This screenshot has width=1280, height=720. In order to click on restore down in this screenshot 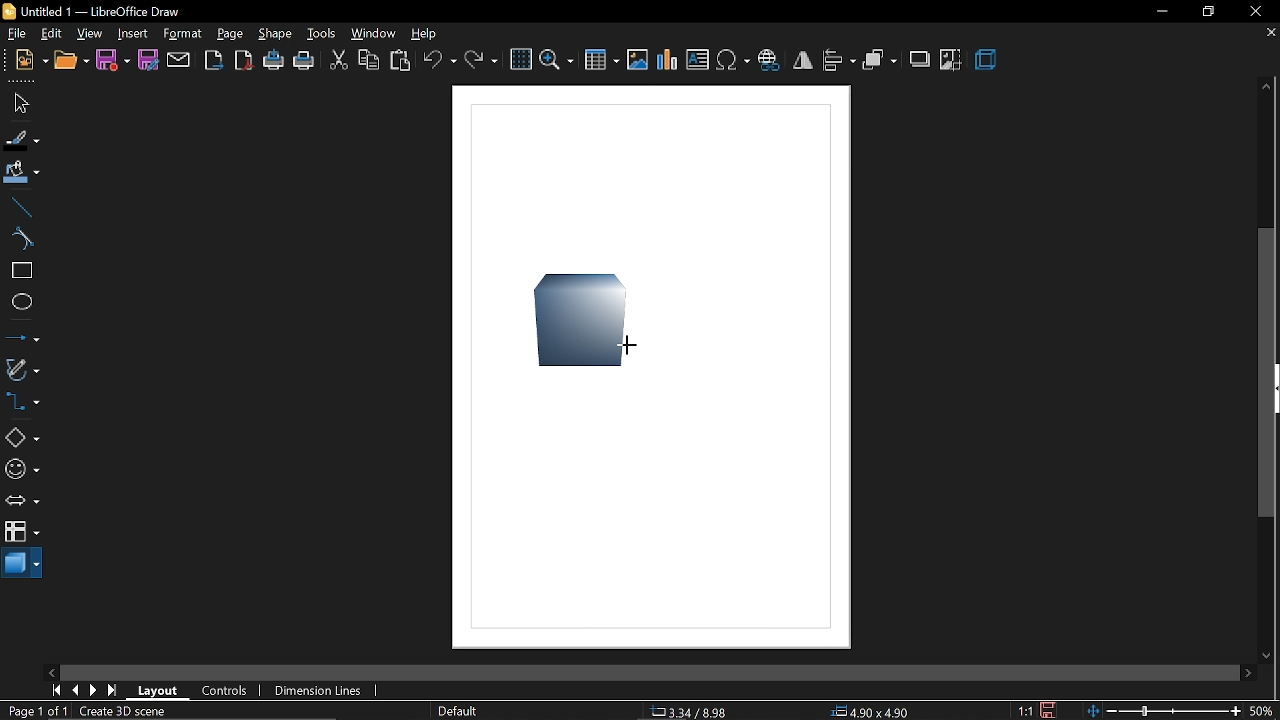, I will do `click(1206, 14)`.